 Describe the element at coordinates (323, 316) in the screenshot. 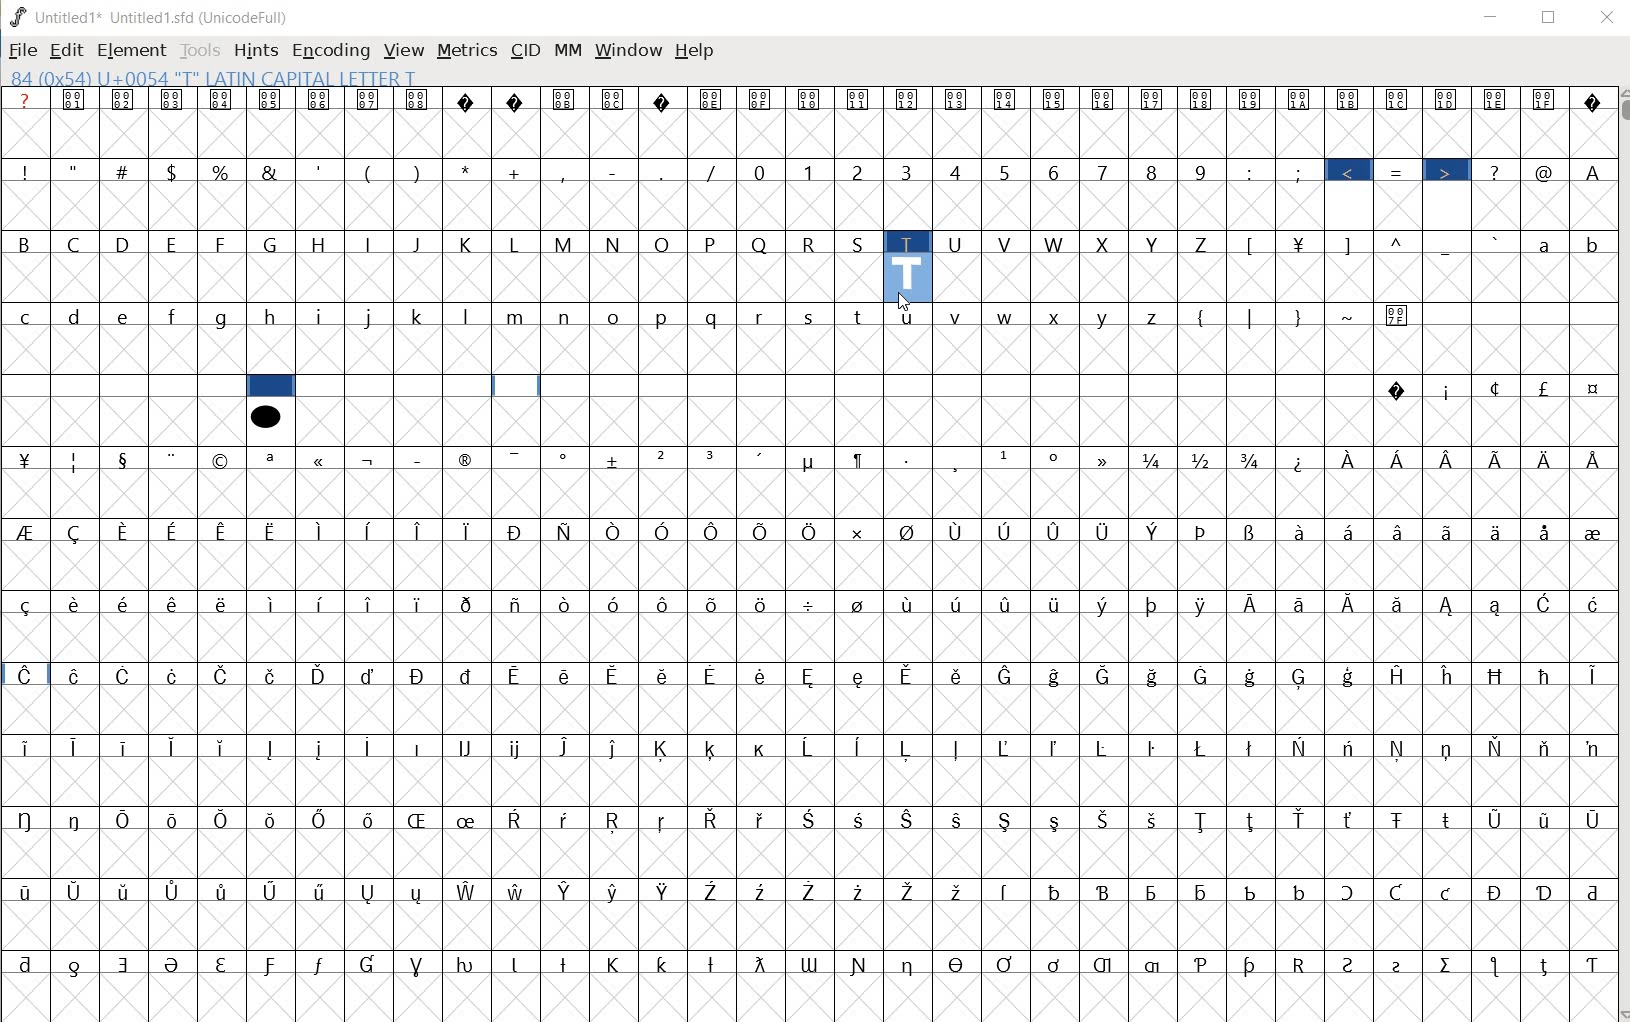

I see `i` at that location.